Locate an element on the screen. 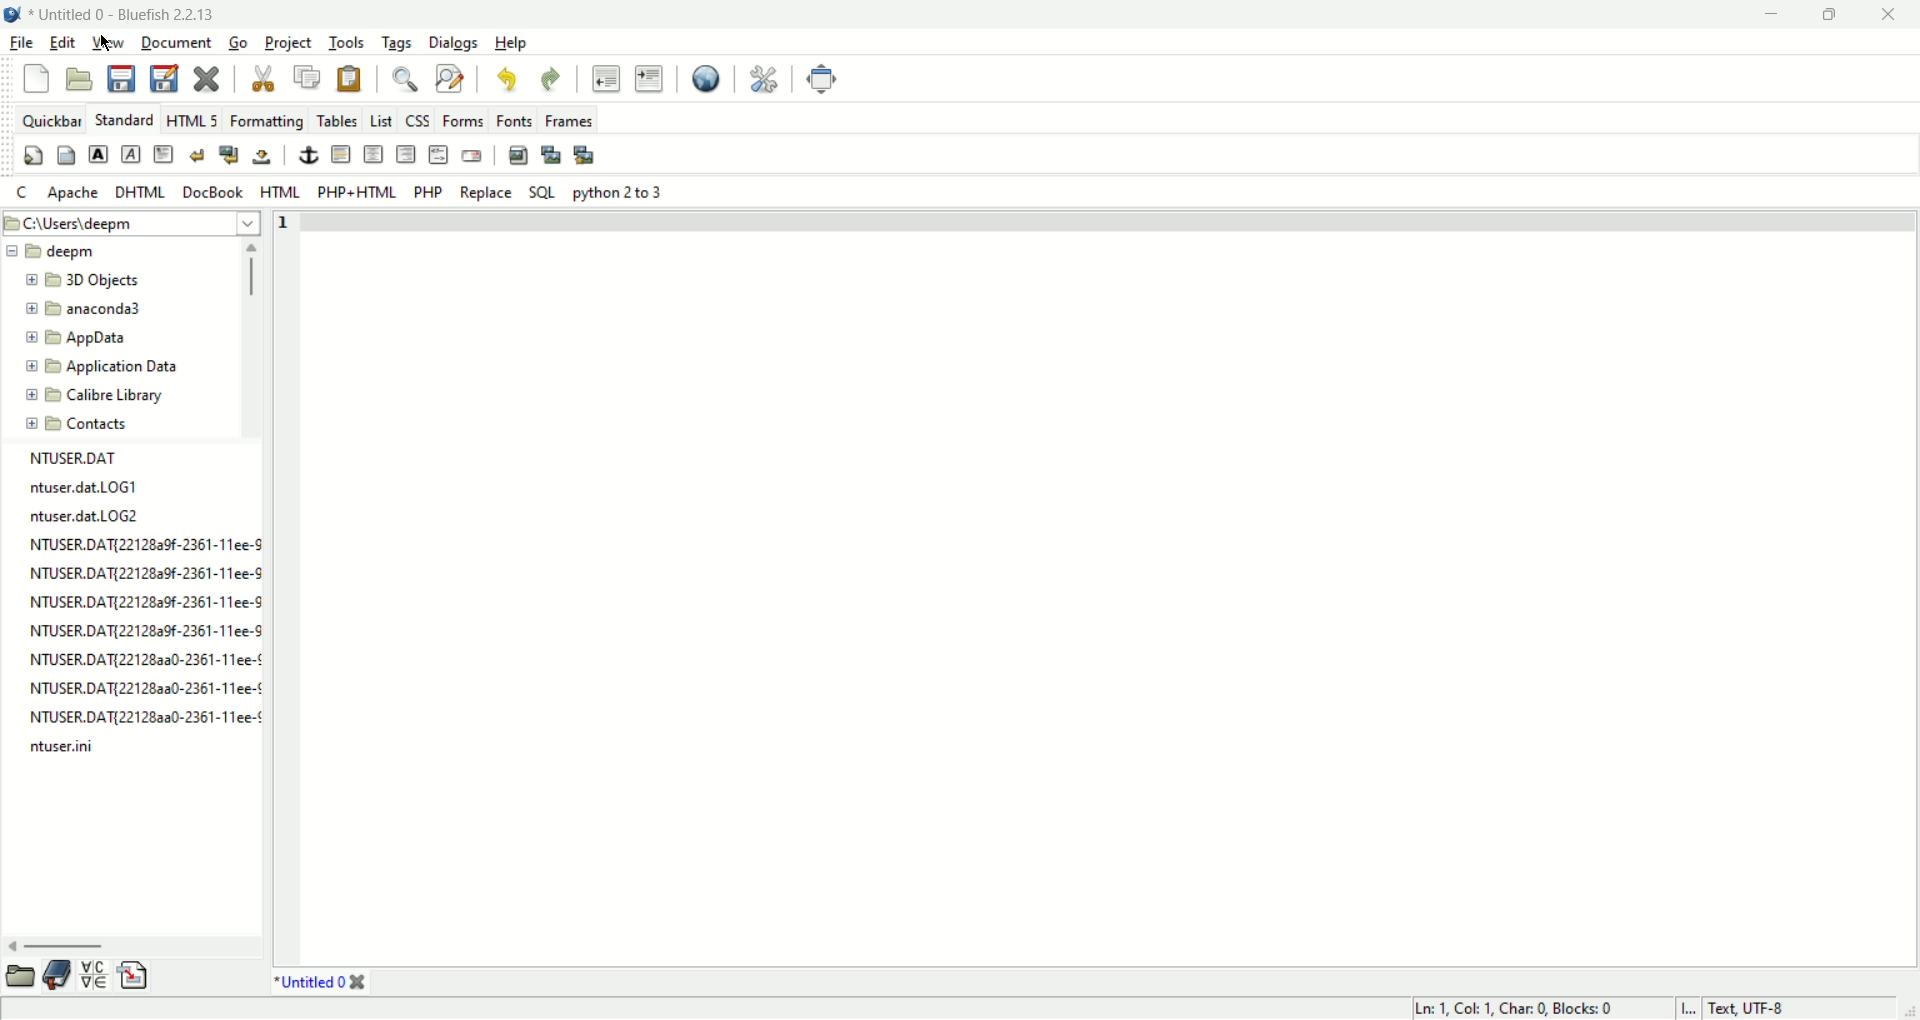 The height and width of the screenshot is (1020, 1920). cursor is located at coordinates (103, 44).